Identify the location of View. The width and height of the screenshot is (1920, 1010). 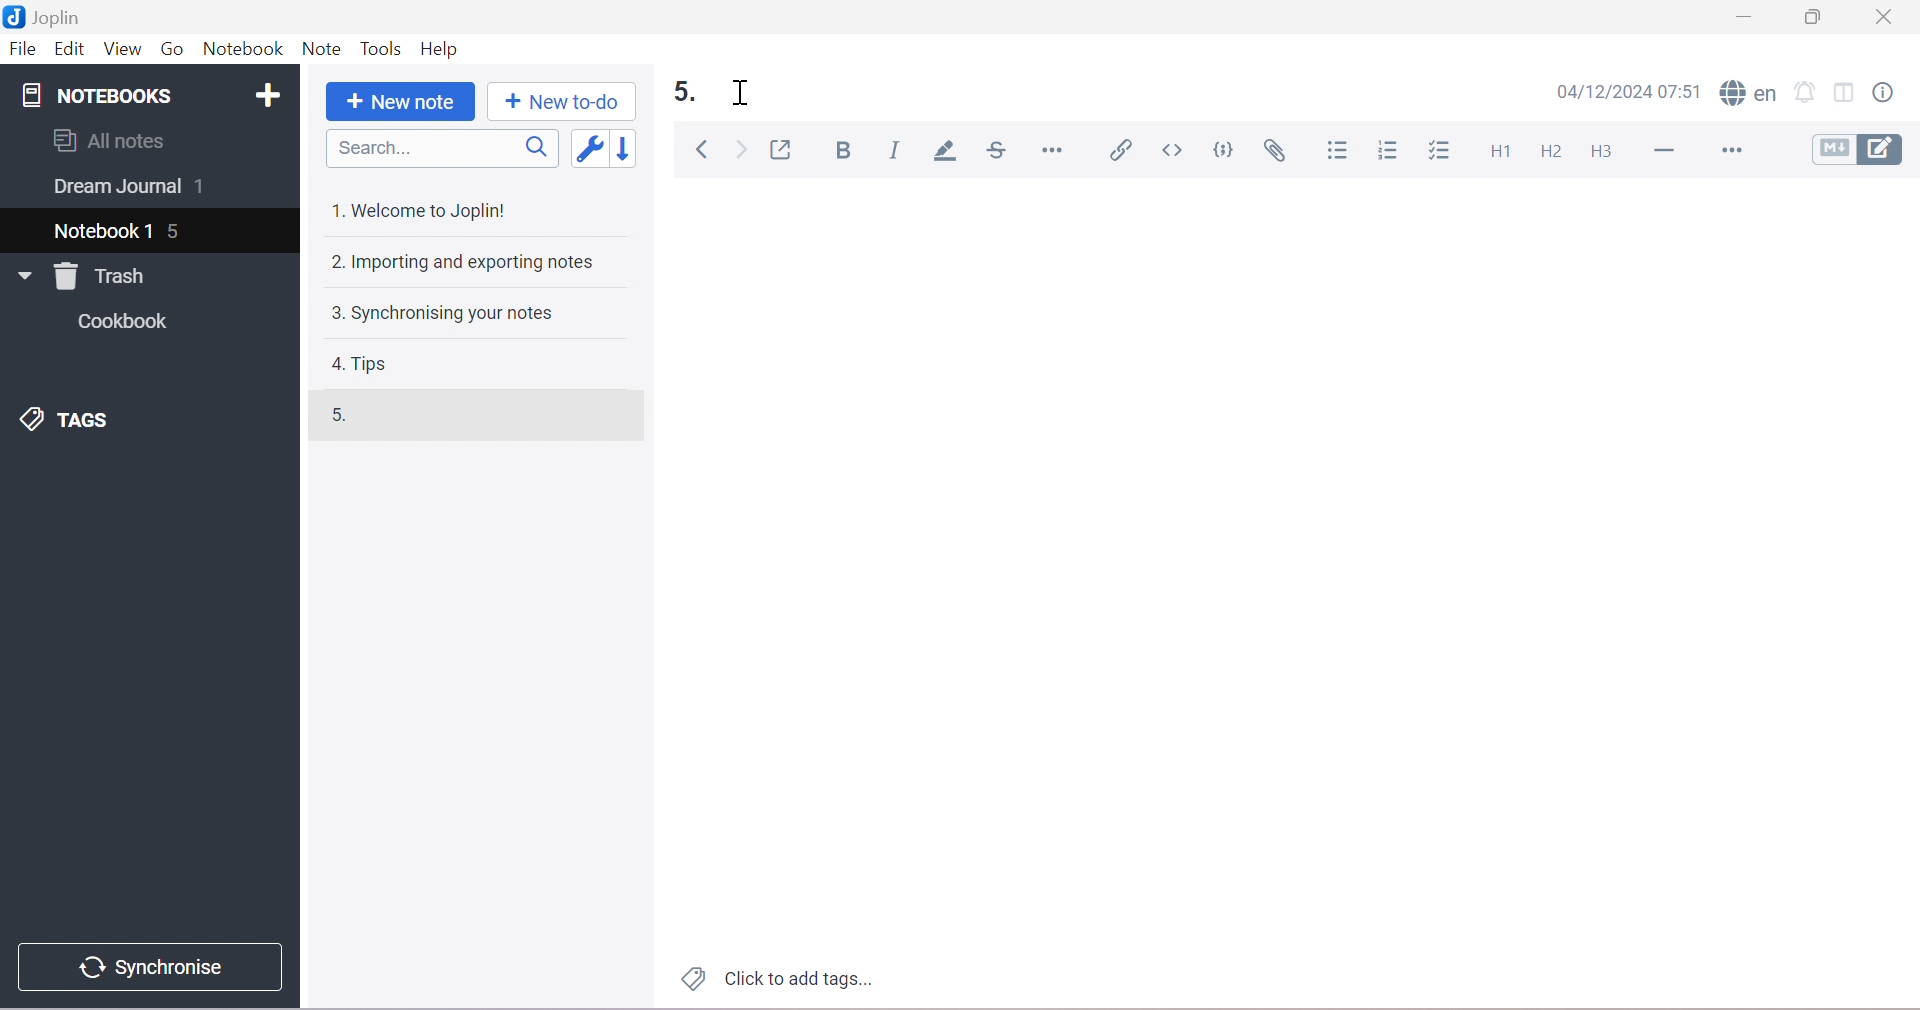
(121, 48).